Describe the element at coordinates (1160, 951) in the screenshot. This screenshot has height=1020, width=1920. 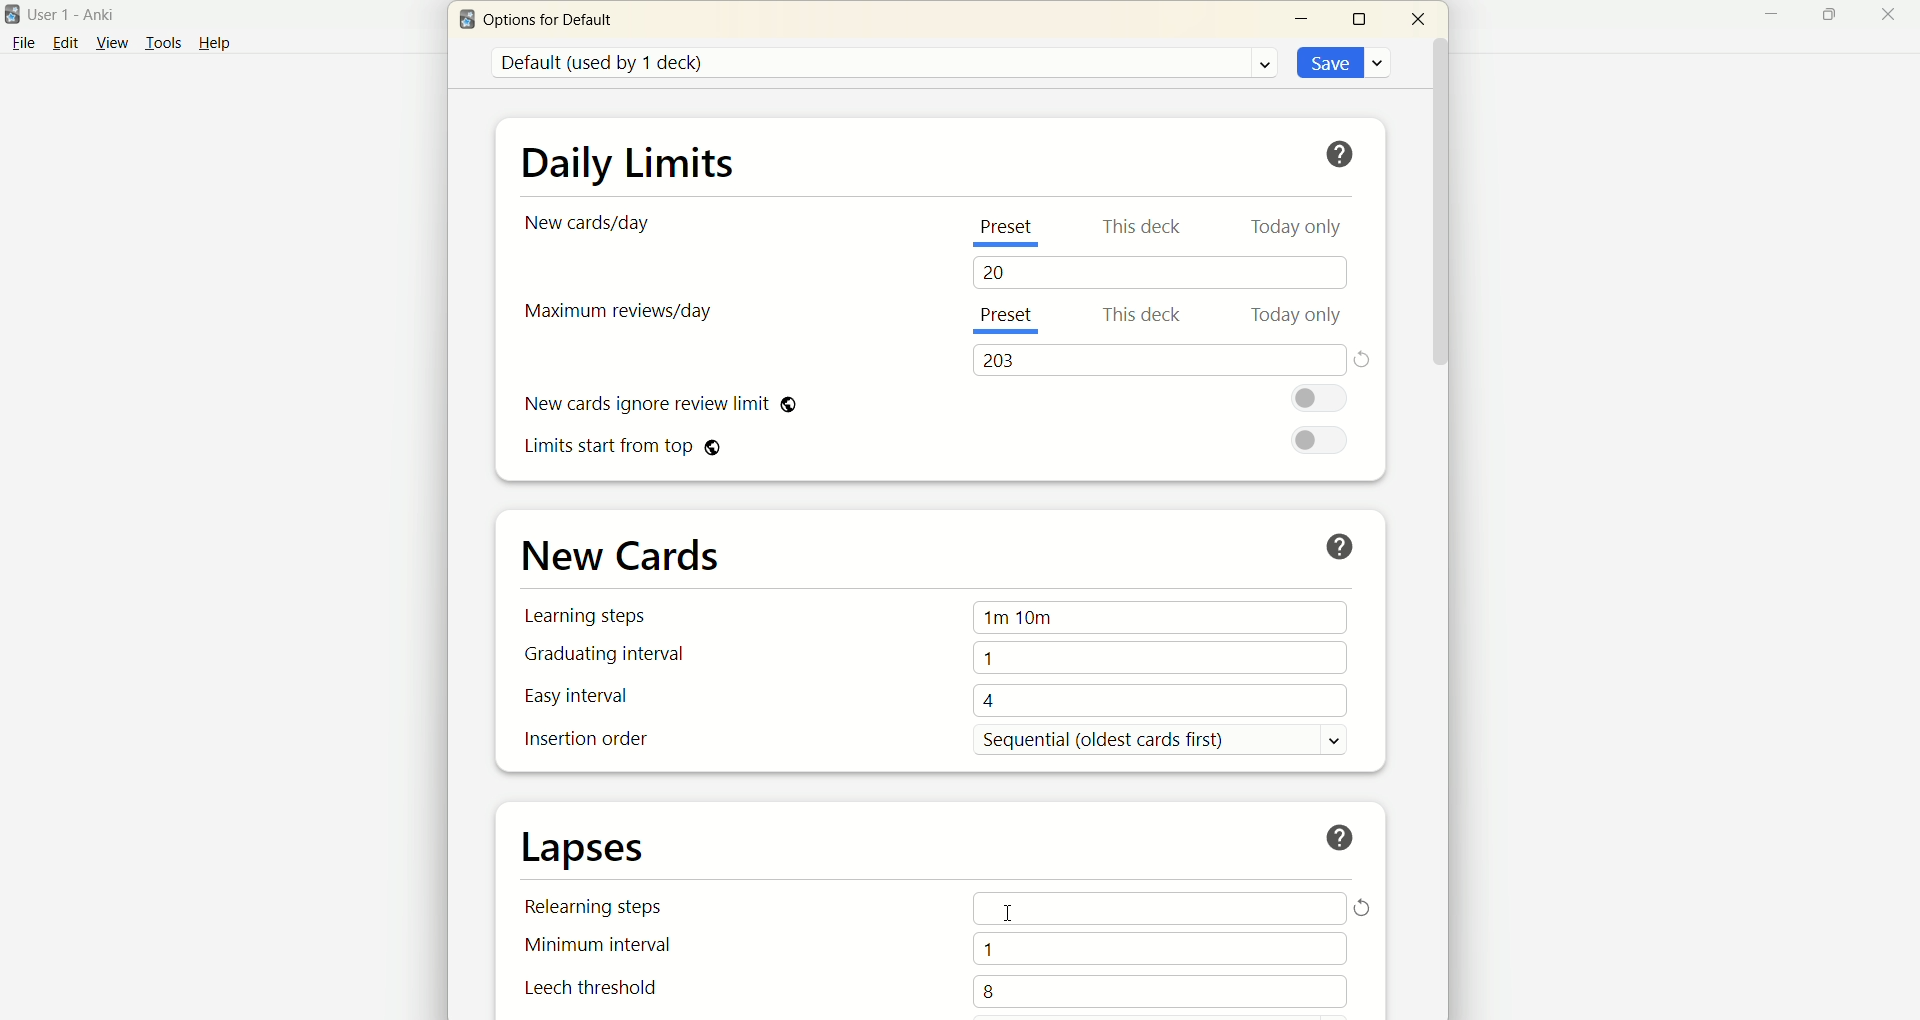
I see `1` at that location.